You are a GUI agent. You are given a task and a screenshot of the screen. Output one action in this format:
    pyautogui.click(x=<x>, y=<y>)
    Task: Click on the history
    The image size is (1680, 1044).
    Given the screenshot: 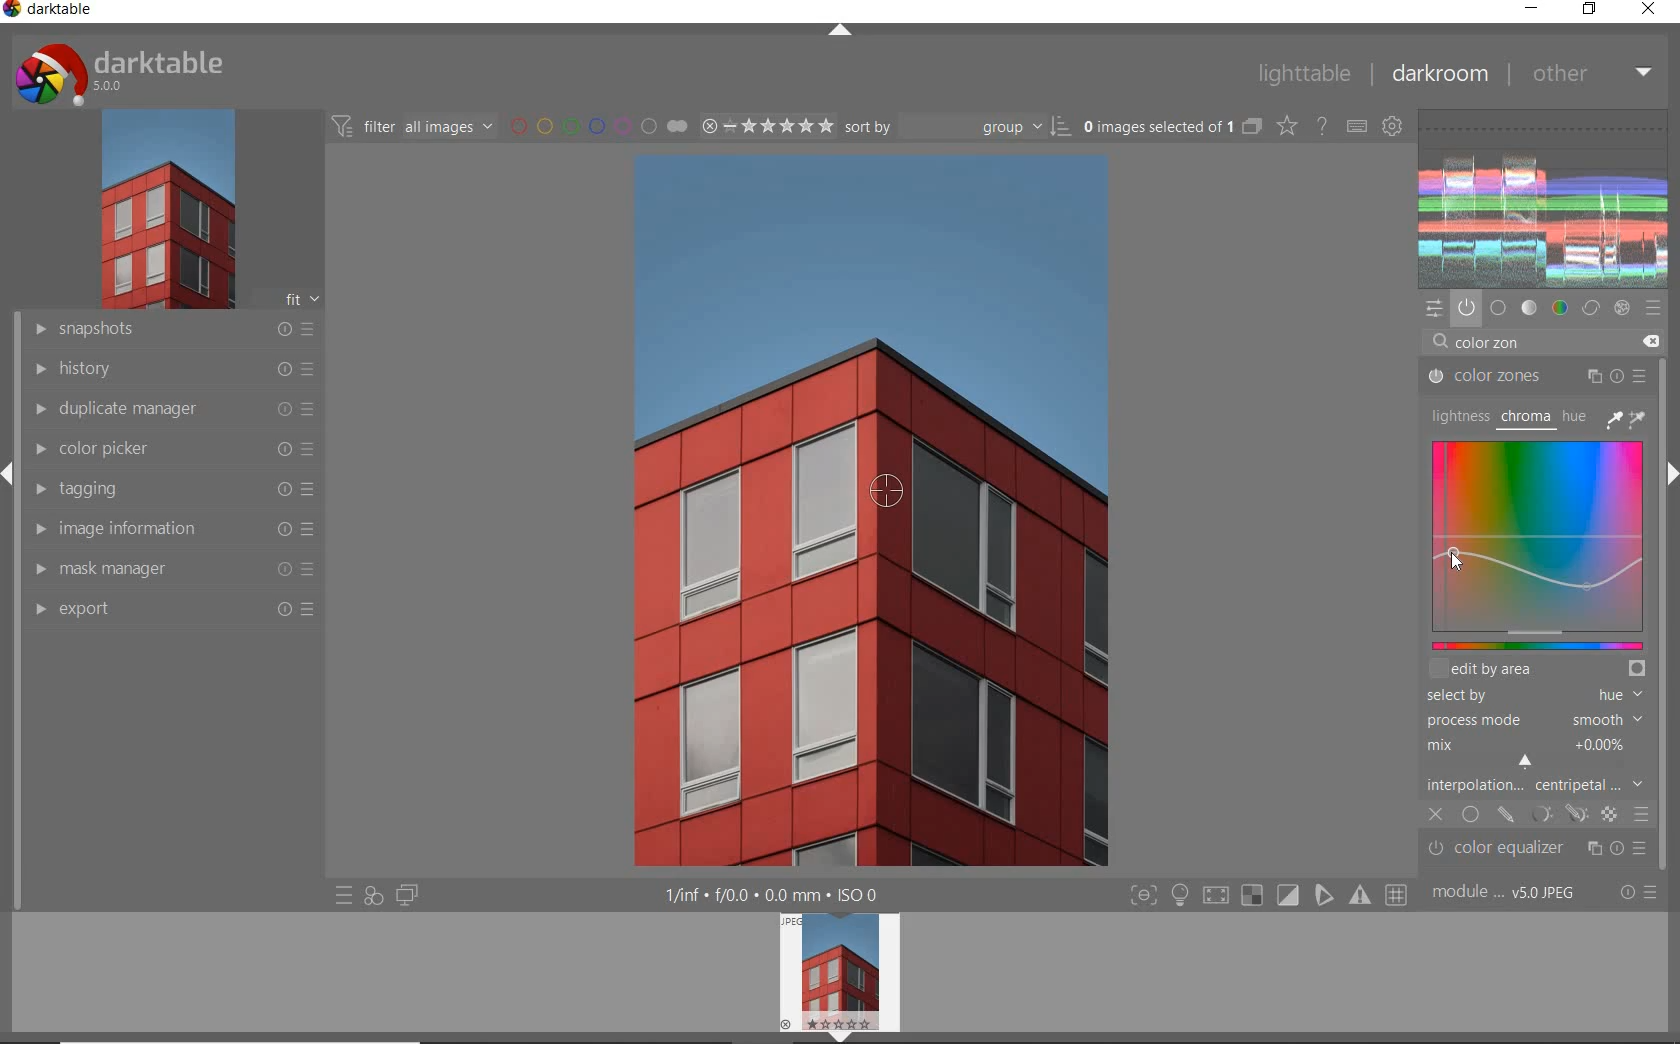 What is the action you would take?
    pyautogui.click(x=169, y=370)
    